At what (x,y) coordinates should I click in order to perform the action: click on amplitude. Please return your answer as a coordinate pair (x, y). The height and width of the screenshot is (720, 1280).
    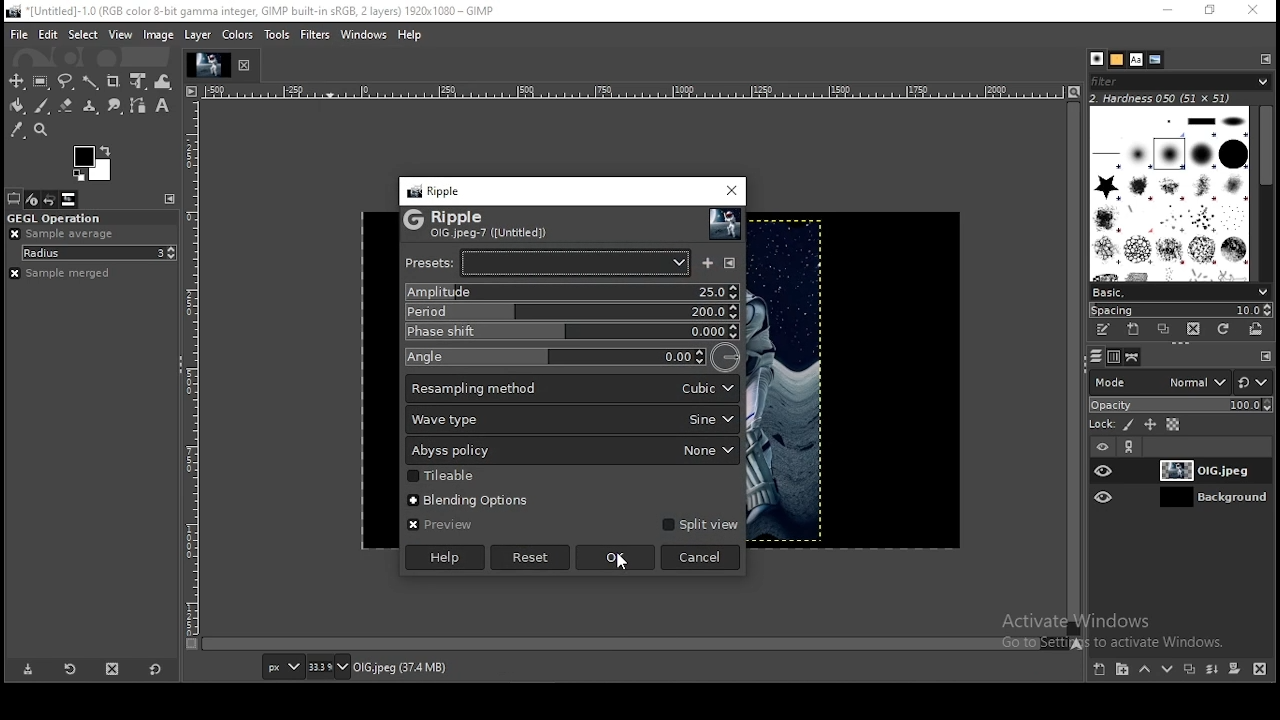
    Looking at the image, I should click on (572, 292).